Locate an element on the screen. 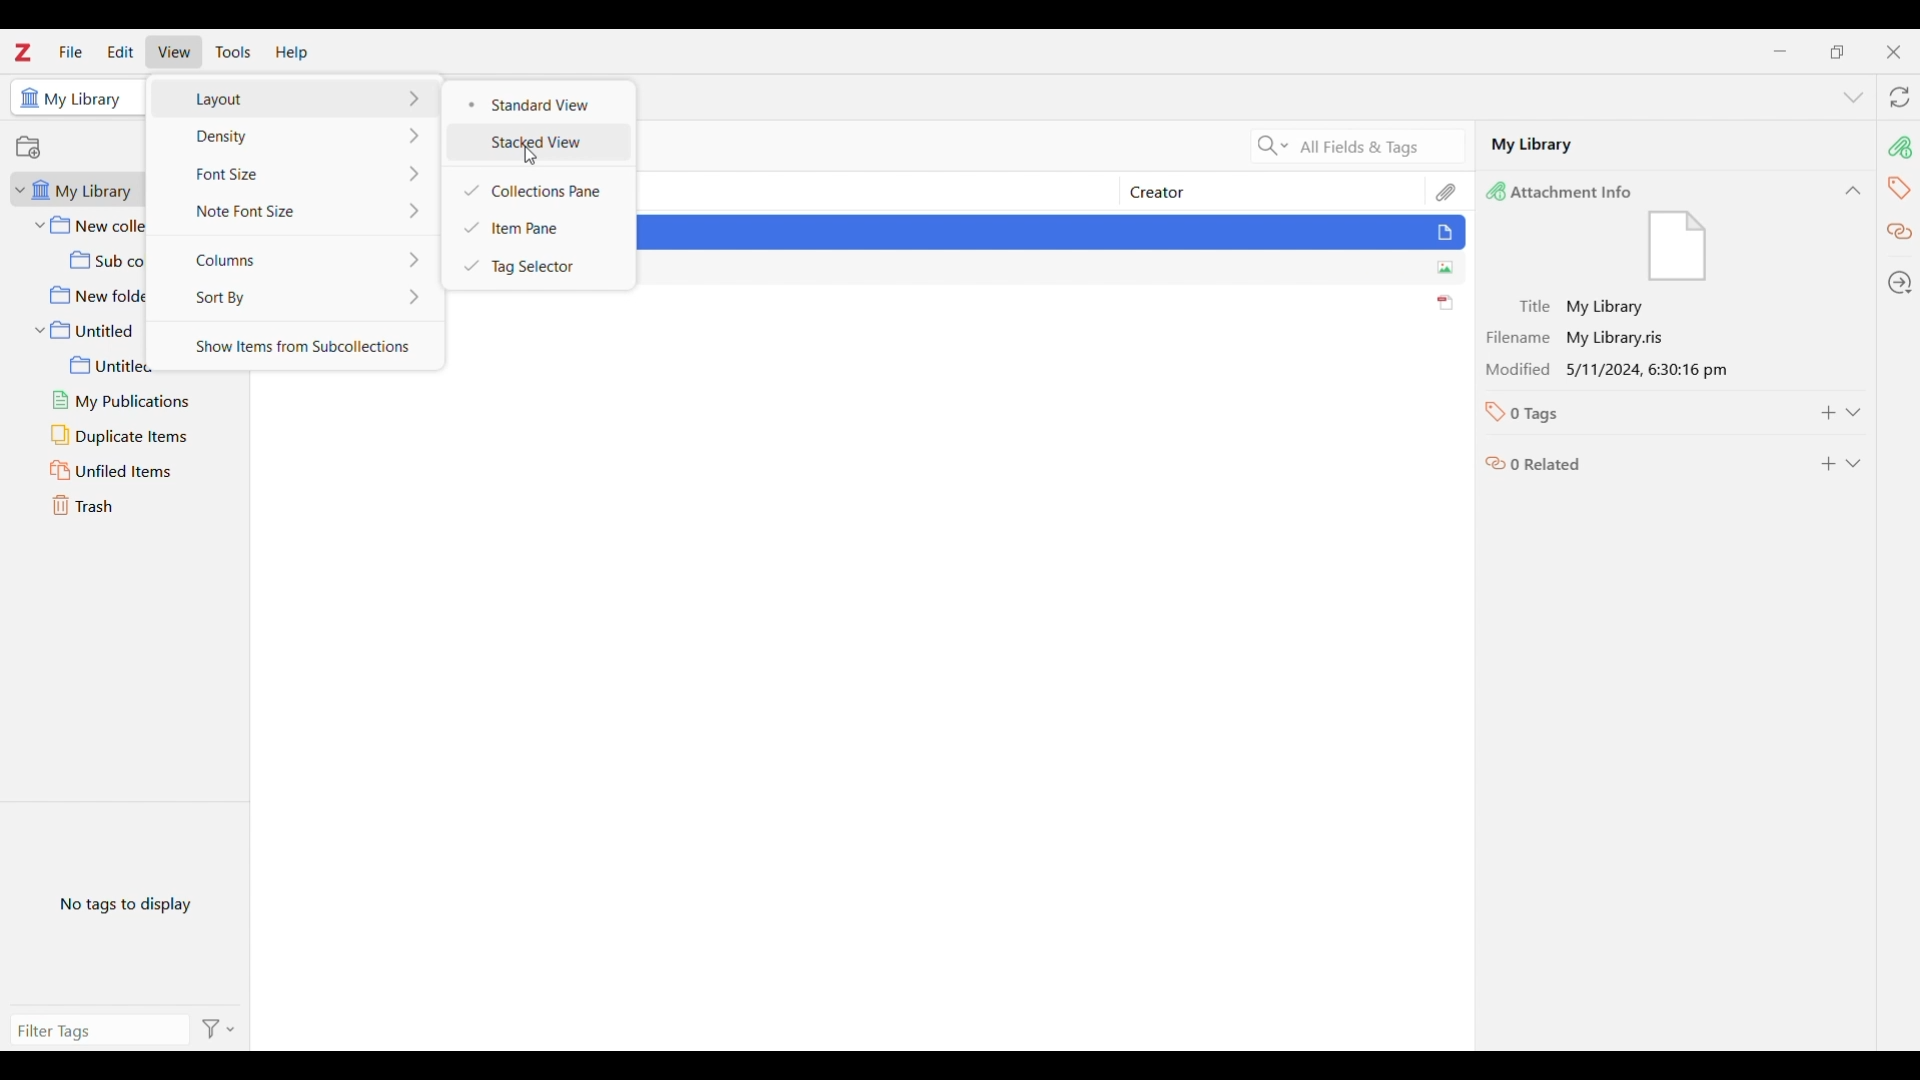  Selected search criteria is located at coordinates (1380, 146).